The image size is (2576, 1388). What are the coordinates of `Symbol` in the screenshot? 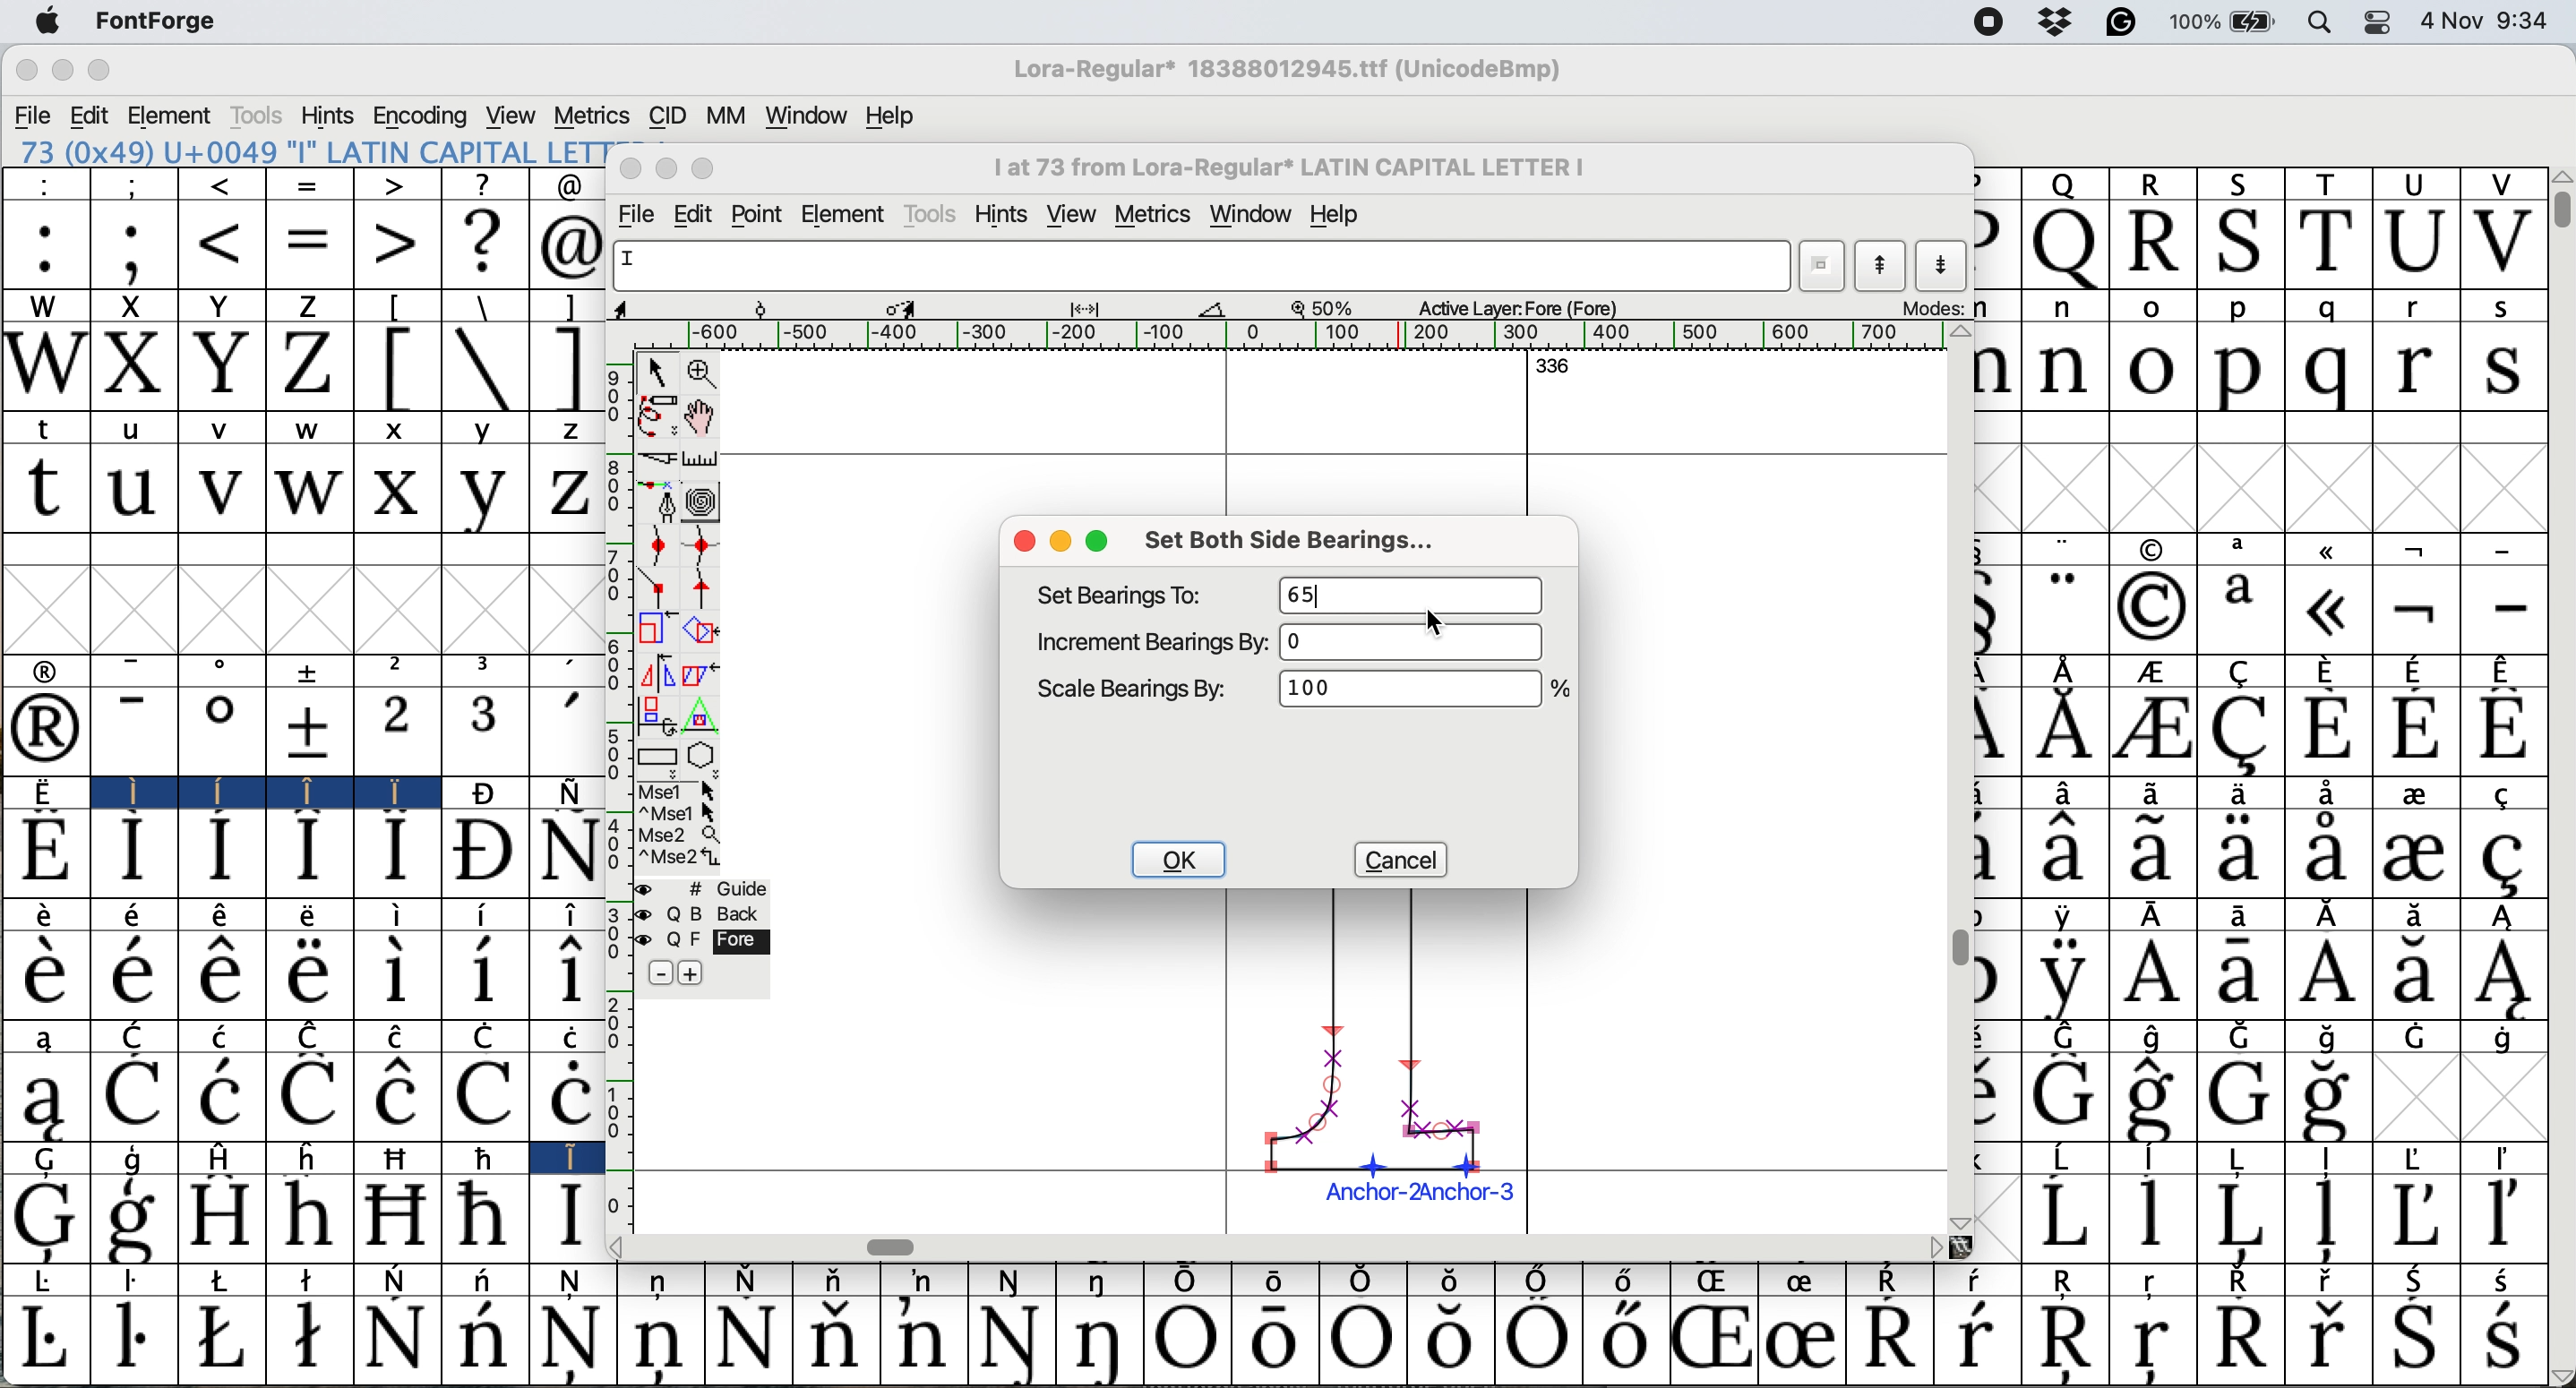 It's located at (1099, 1283).